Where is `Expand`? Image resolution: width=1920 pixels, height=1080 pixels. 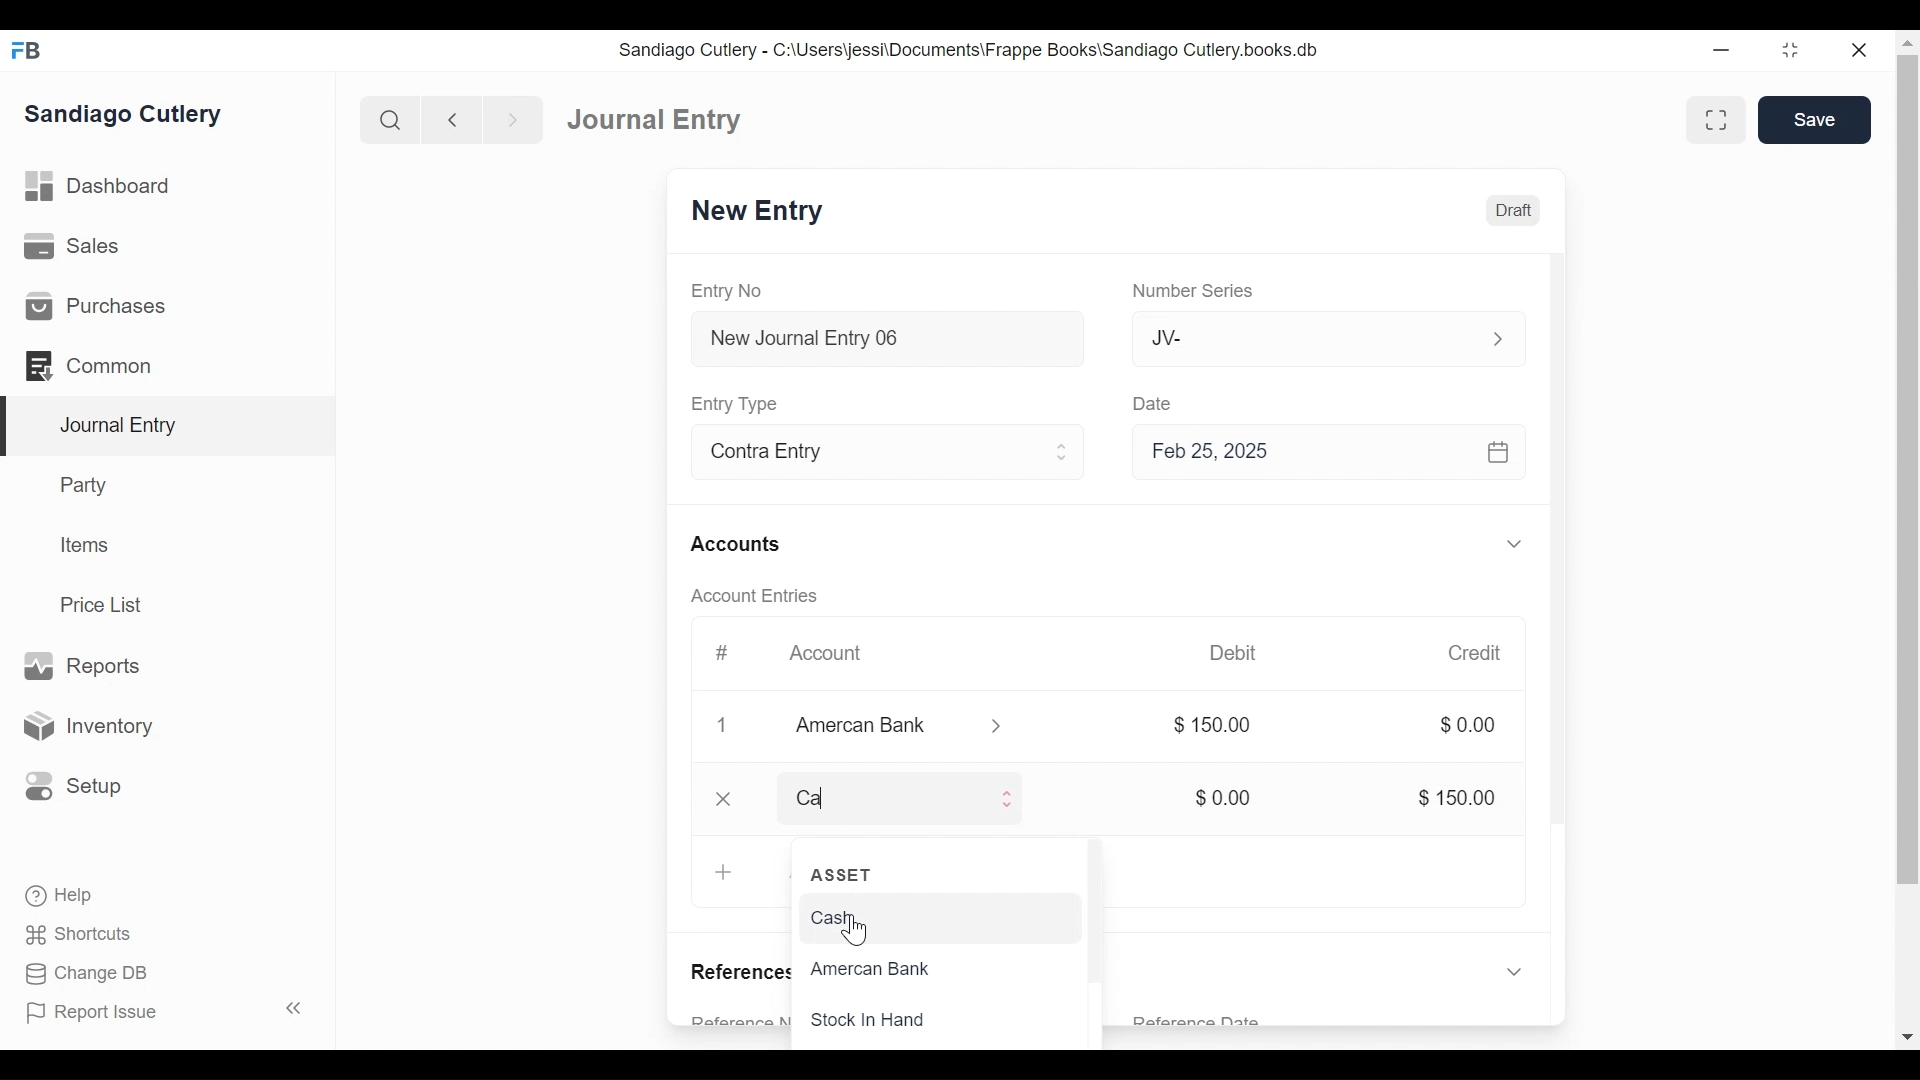 Expand is located at coordinates (1012, 727).